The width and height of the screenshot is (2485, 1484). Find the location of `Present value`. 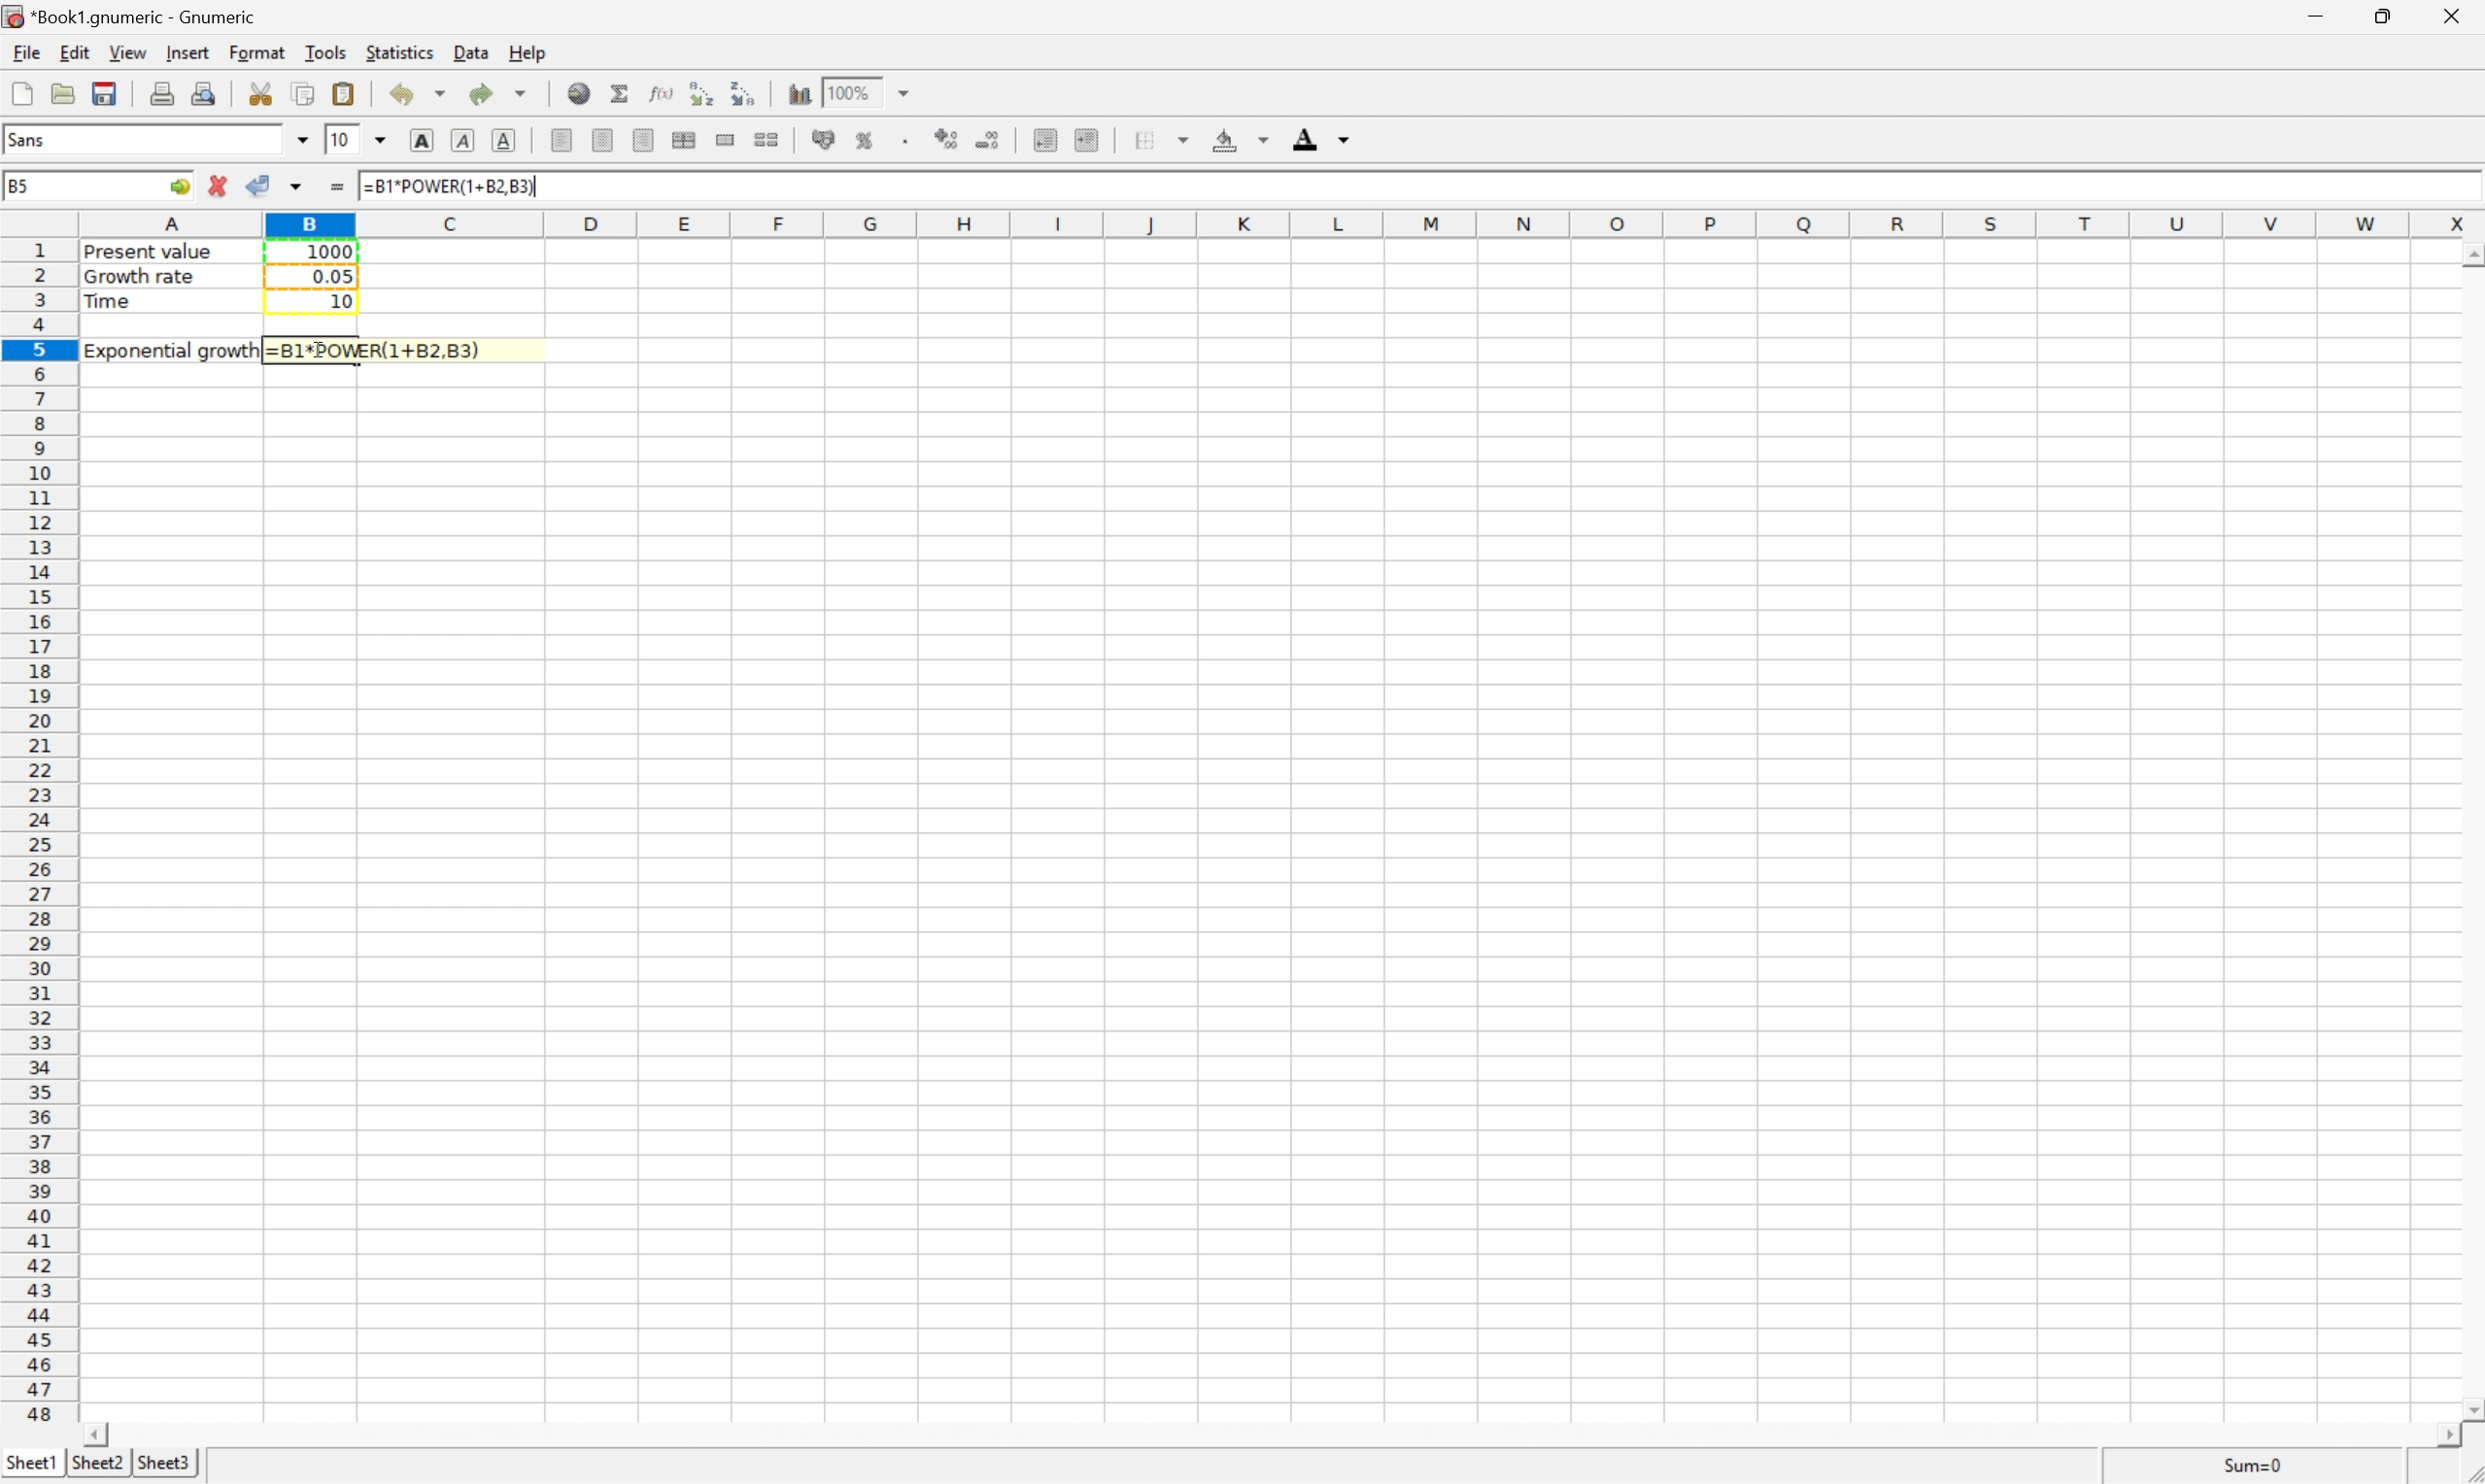

Present value is located at coordinates (152, 254).